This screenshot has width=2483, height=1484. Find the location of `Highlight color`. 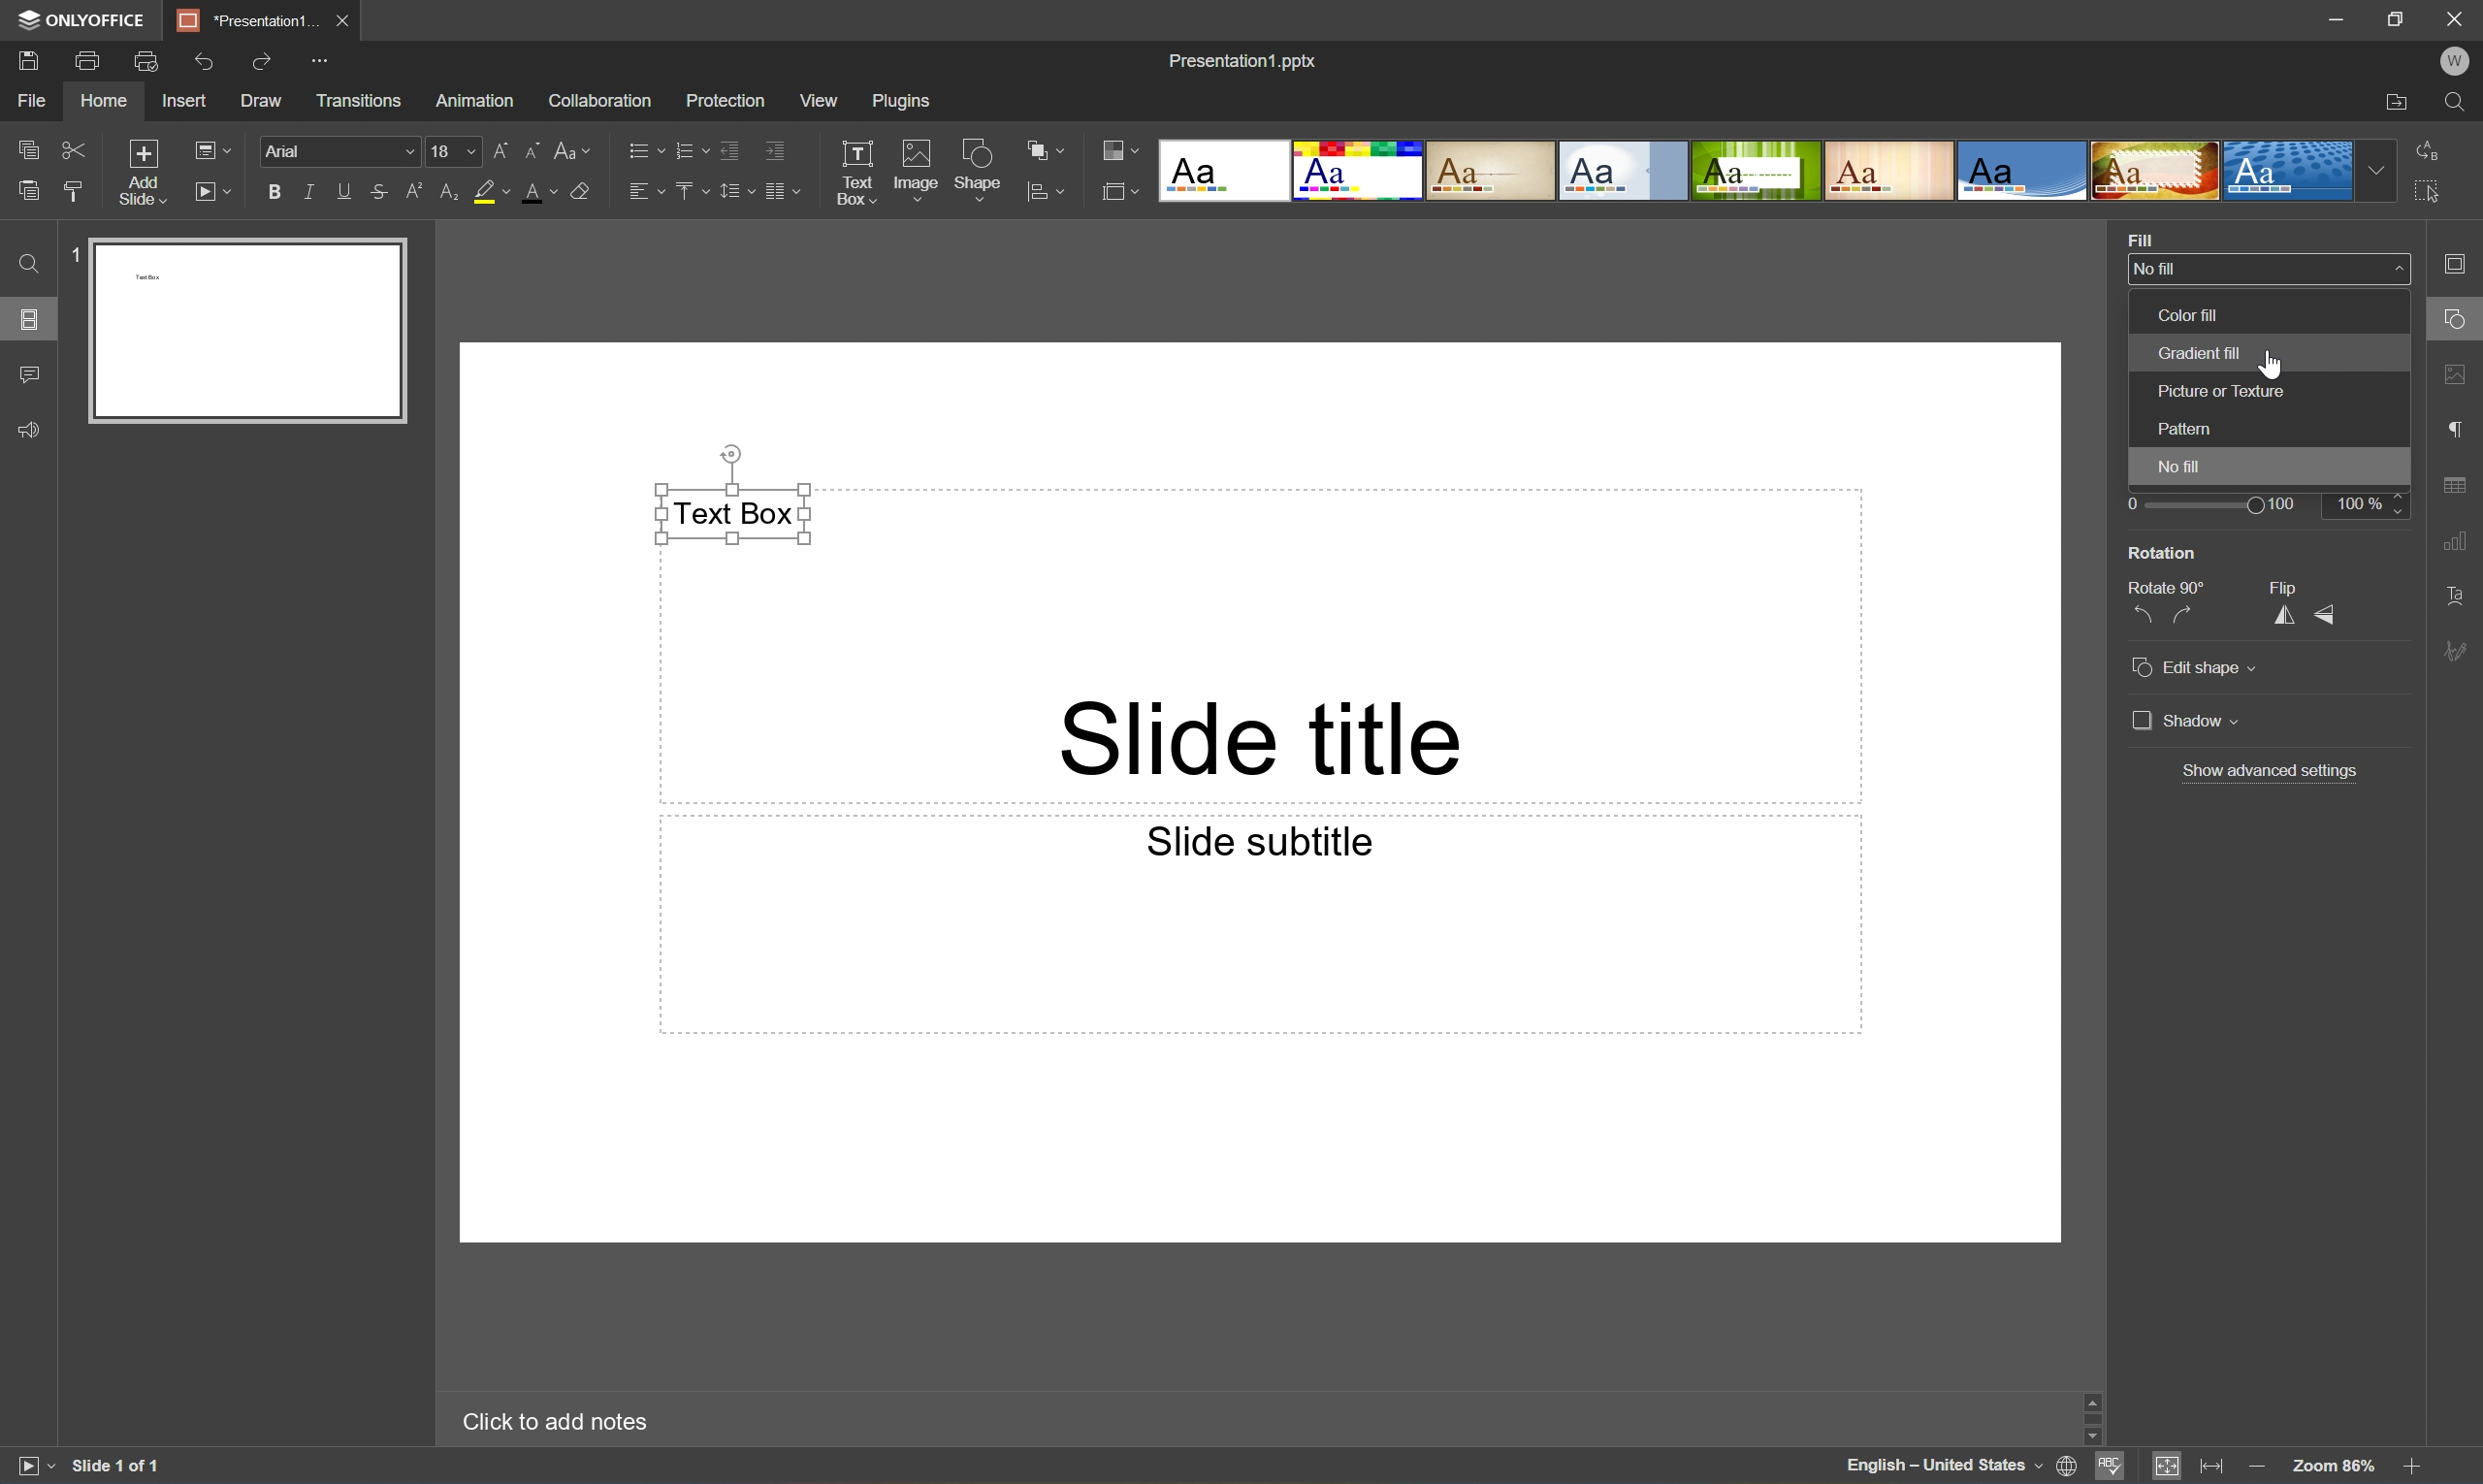

Highlight color is located at coordinates (487, 191).